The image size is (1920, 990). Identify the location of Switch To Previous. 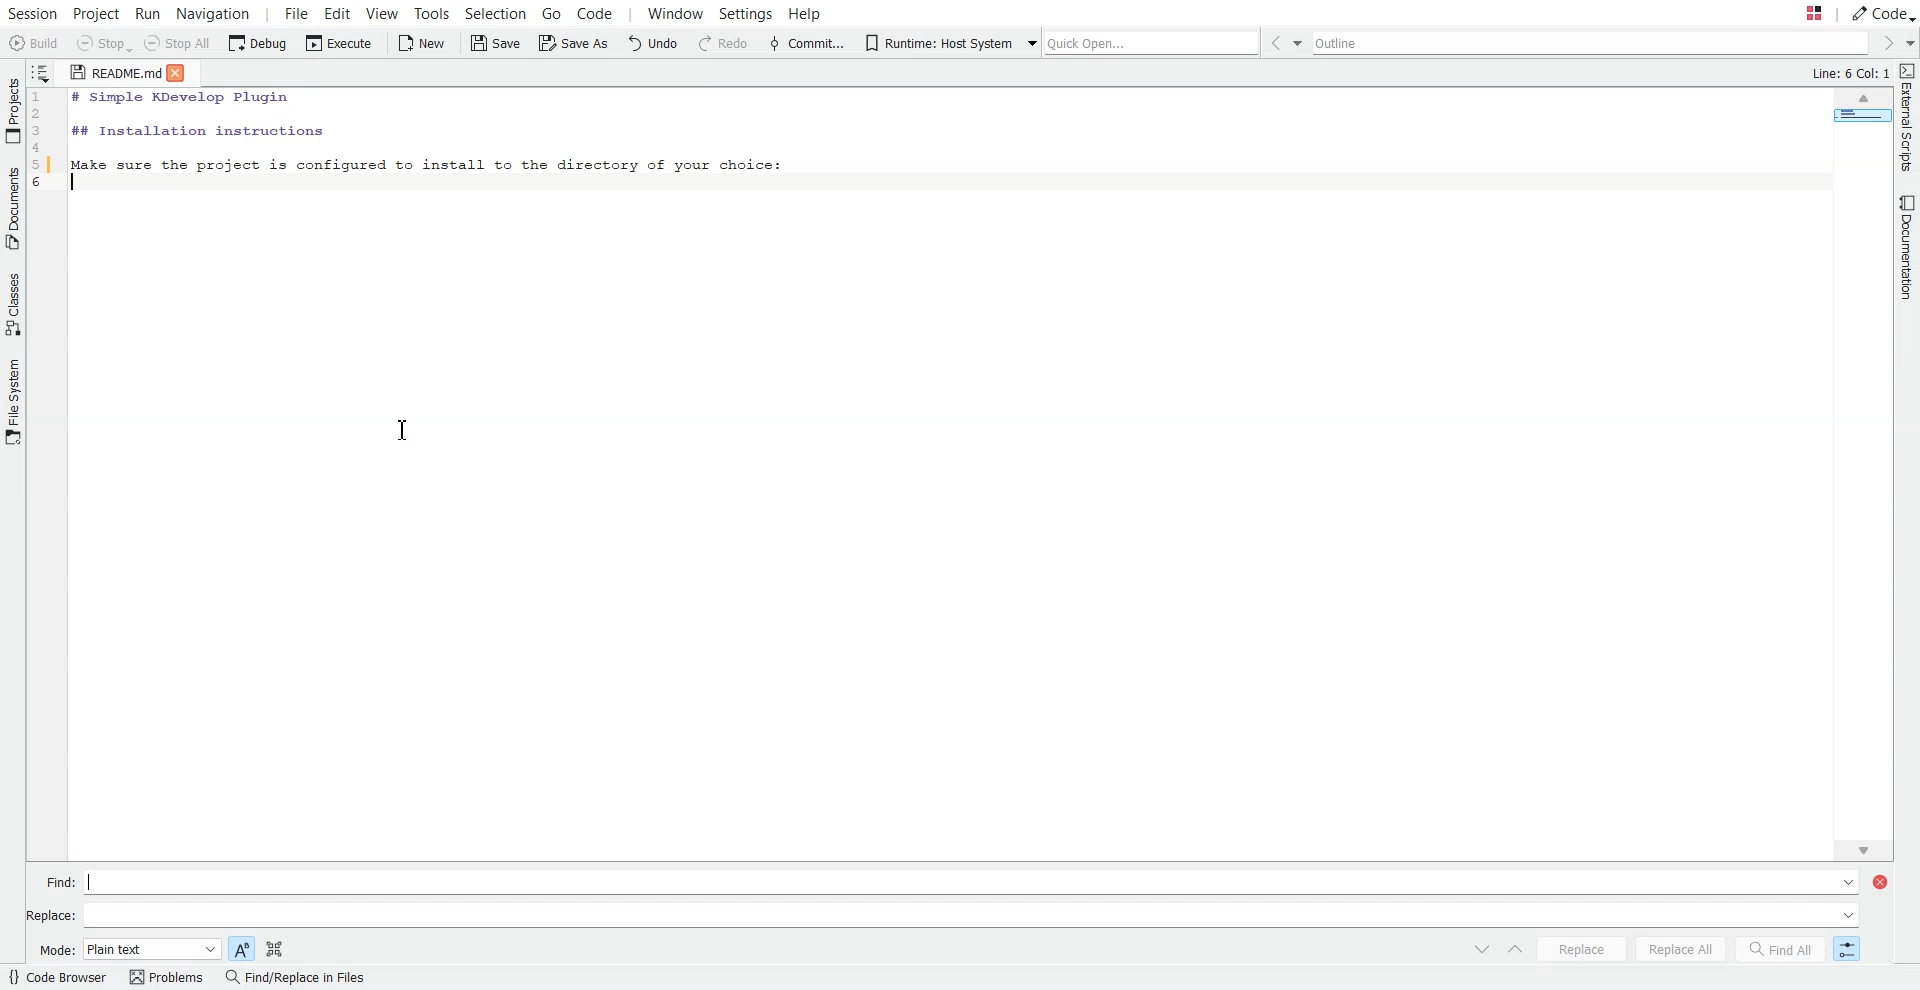
(1514, 951).